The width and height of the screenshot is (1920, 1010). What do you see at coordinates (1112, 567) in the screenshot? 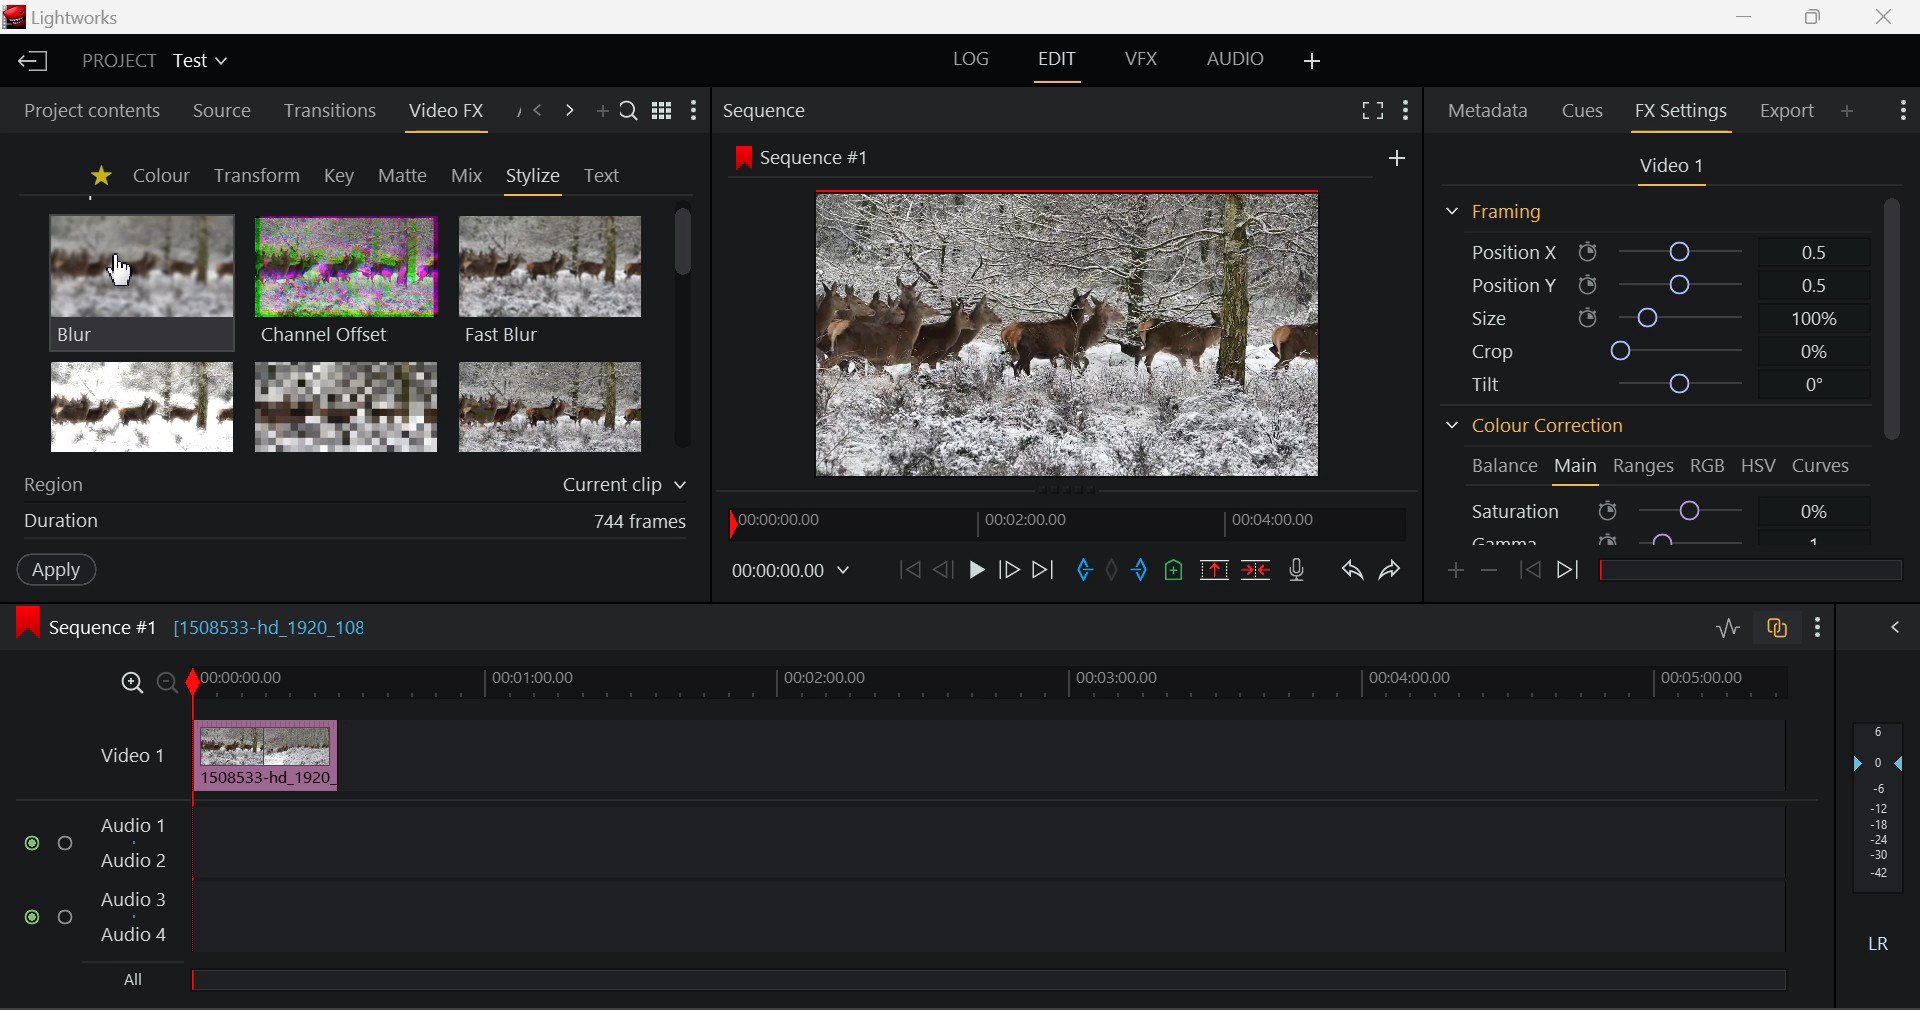
I see `Remove all marks` at bounding box center [1112, 567].